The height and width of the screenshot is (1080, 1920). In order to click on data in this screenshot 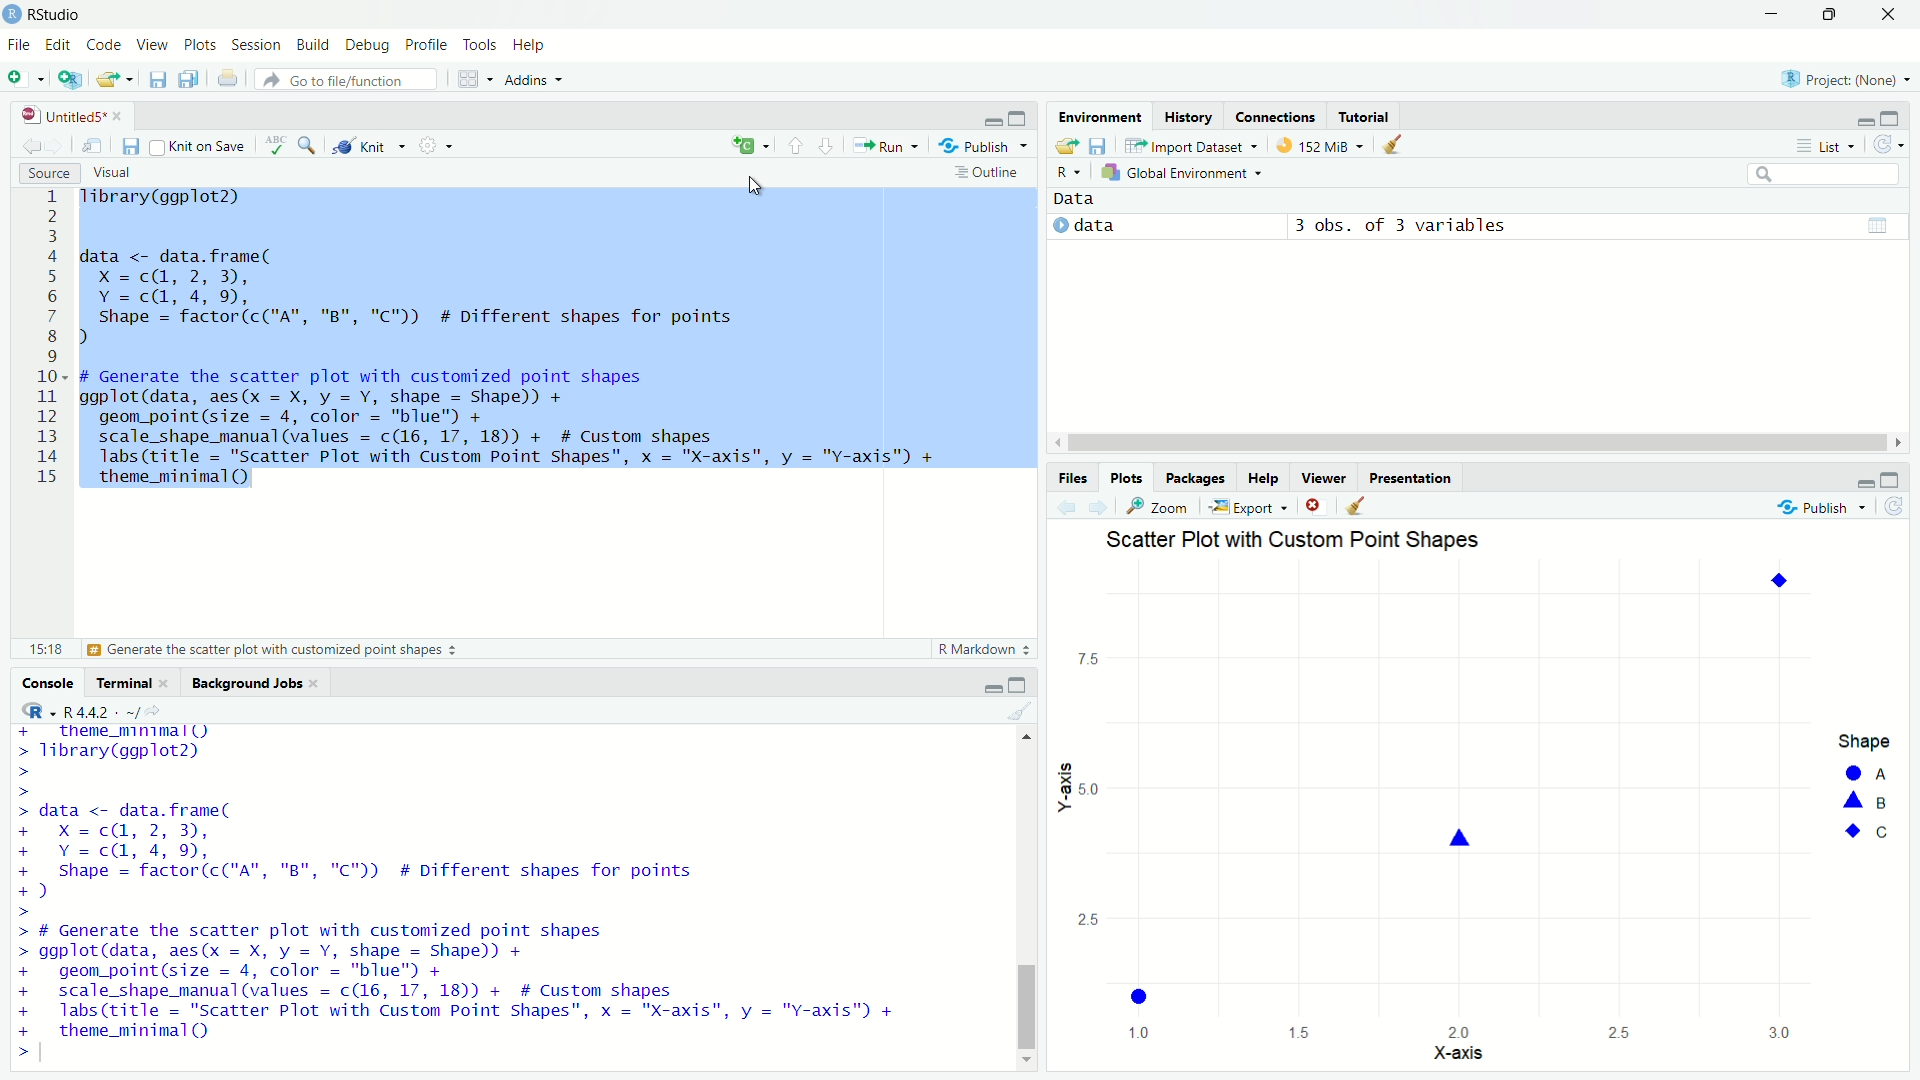, I will do `click(1094, 225)`.